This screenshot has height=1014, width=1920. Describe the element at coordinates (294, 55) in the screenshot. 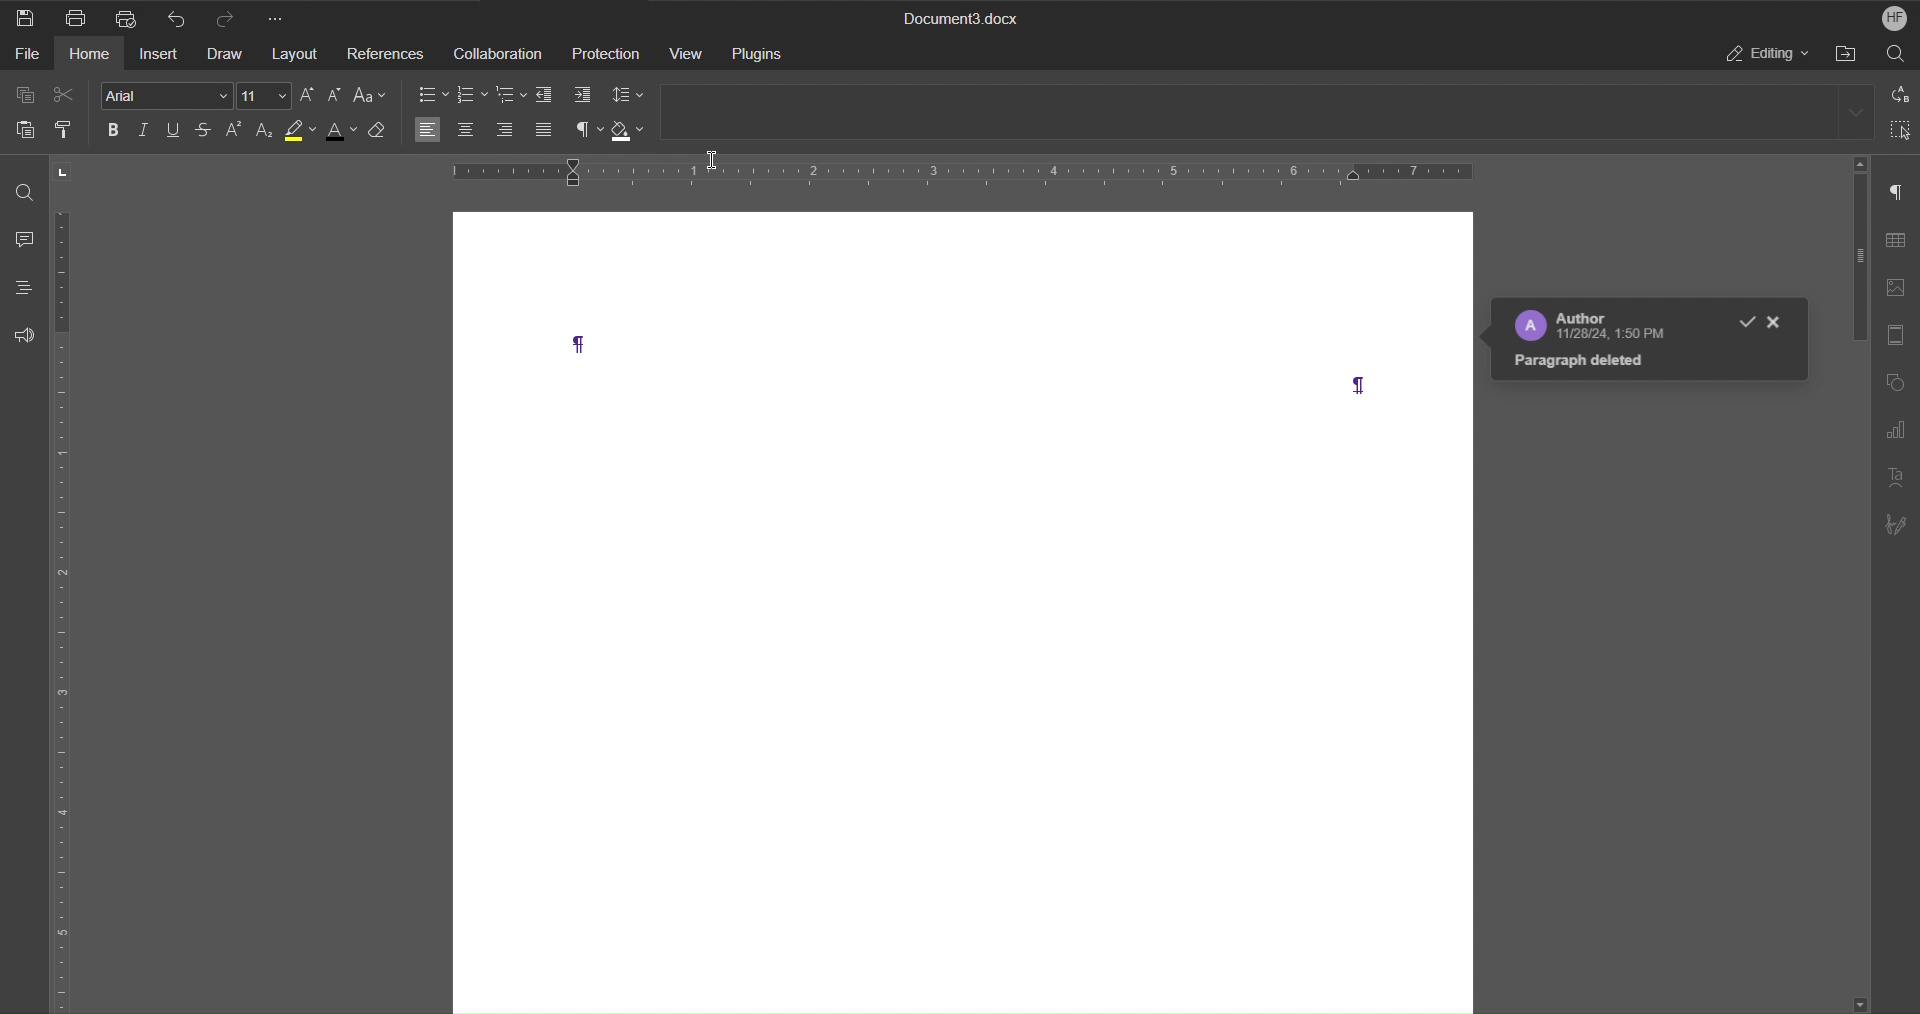

I see `Layout` at that location.